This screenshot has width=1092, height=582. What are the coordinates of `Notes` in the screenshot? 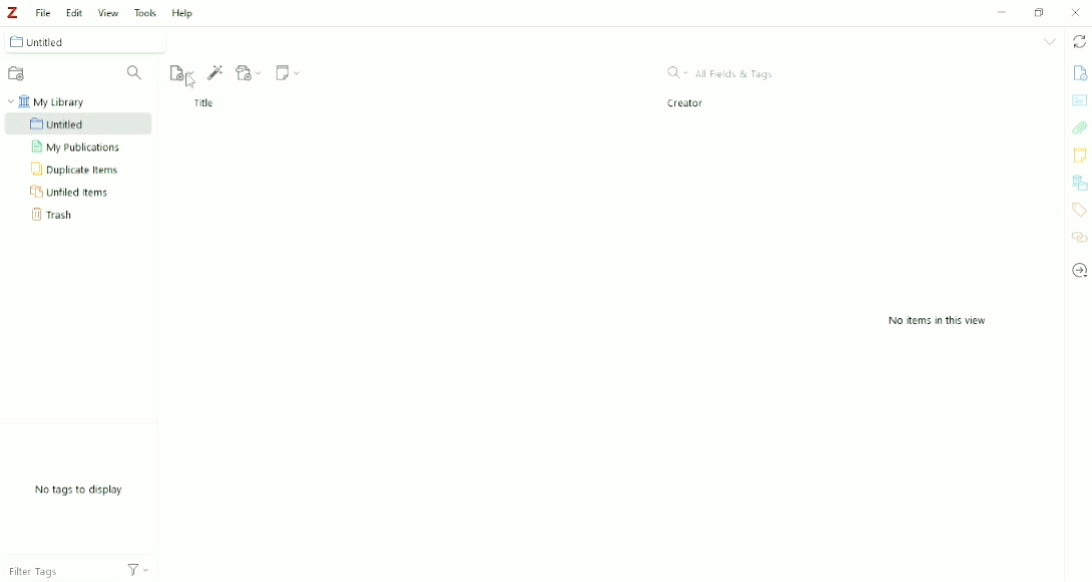 It's located at (1079, 155).